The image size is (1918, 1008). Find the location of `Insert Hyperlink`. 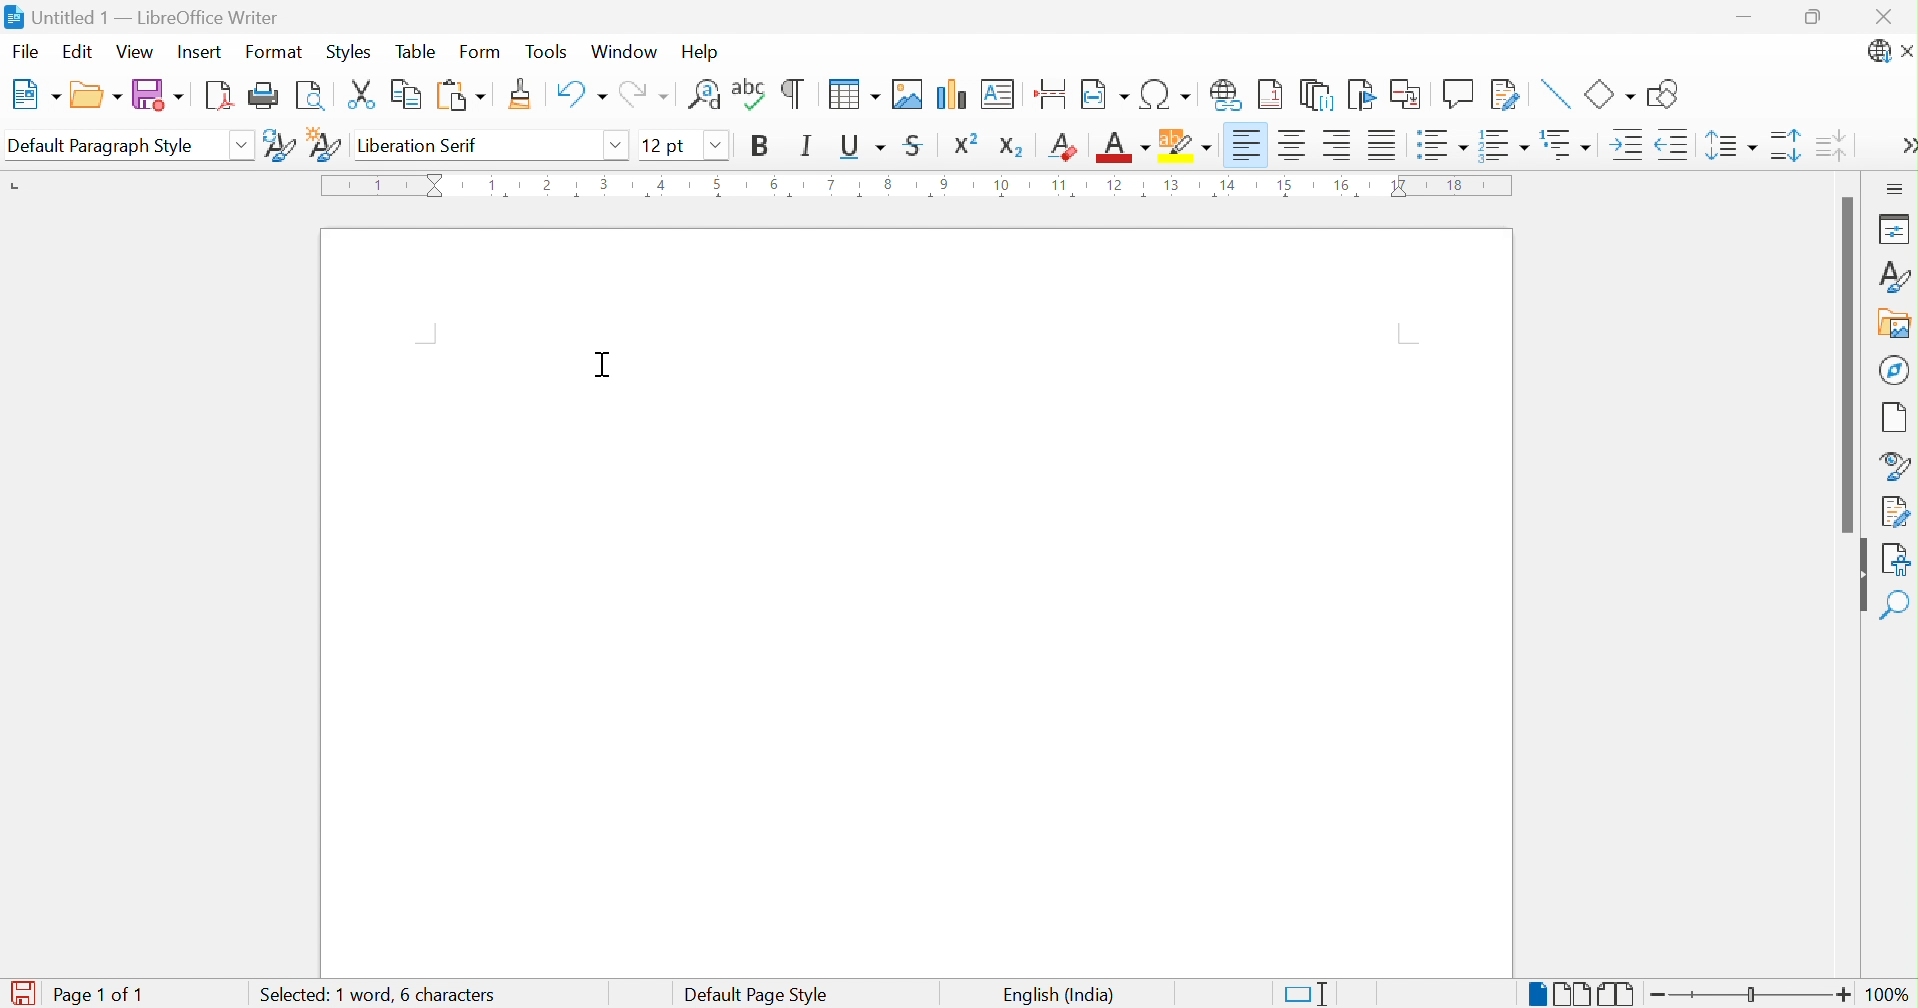

Insert Hyperlink is located at coordinates (1228, 92).